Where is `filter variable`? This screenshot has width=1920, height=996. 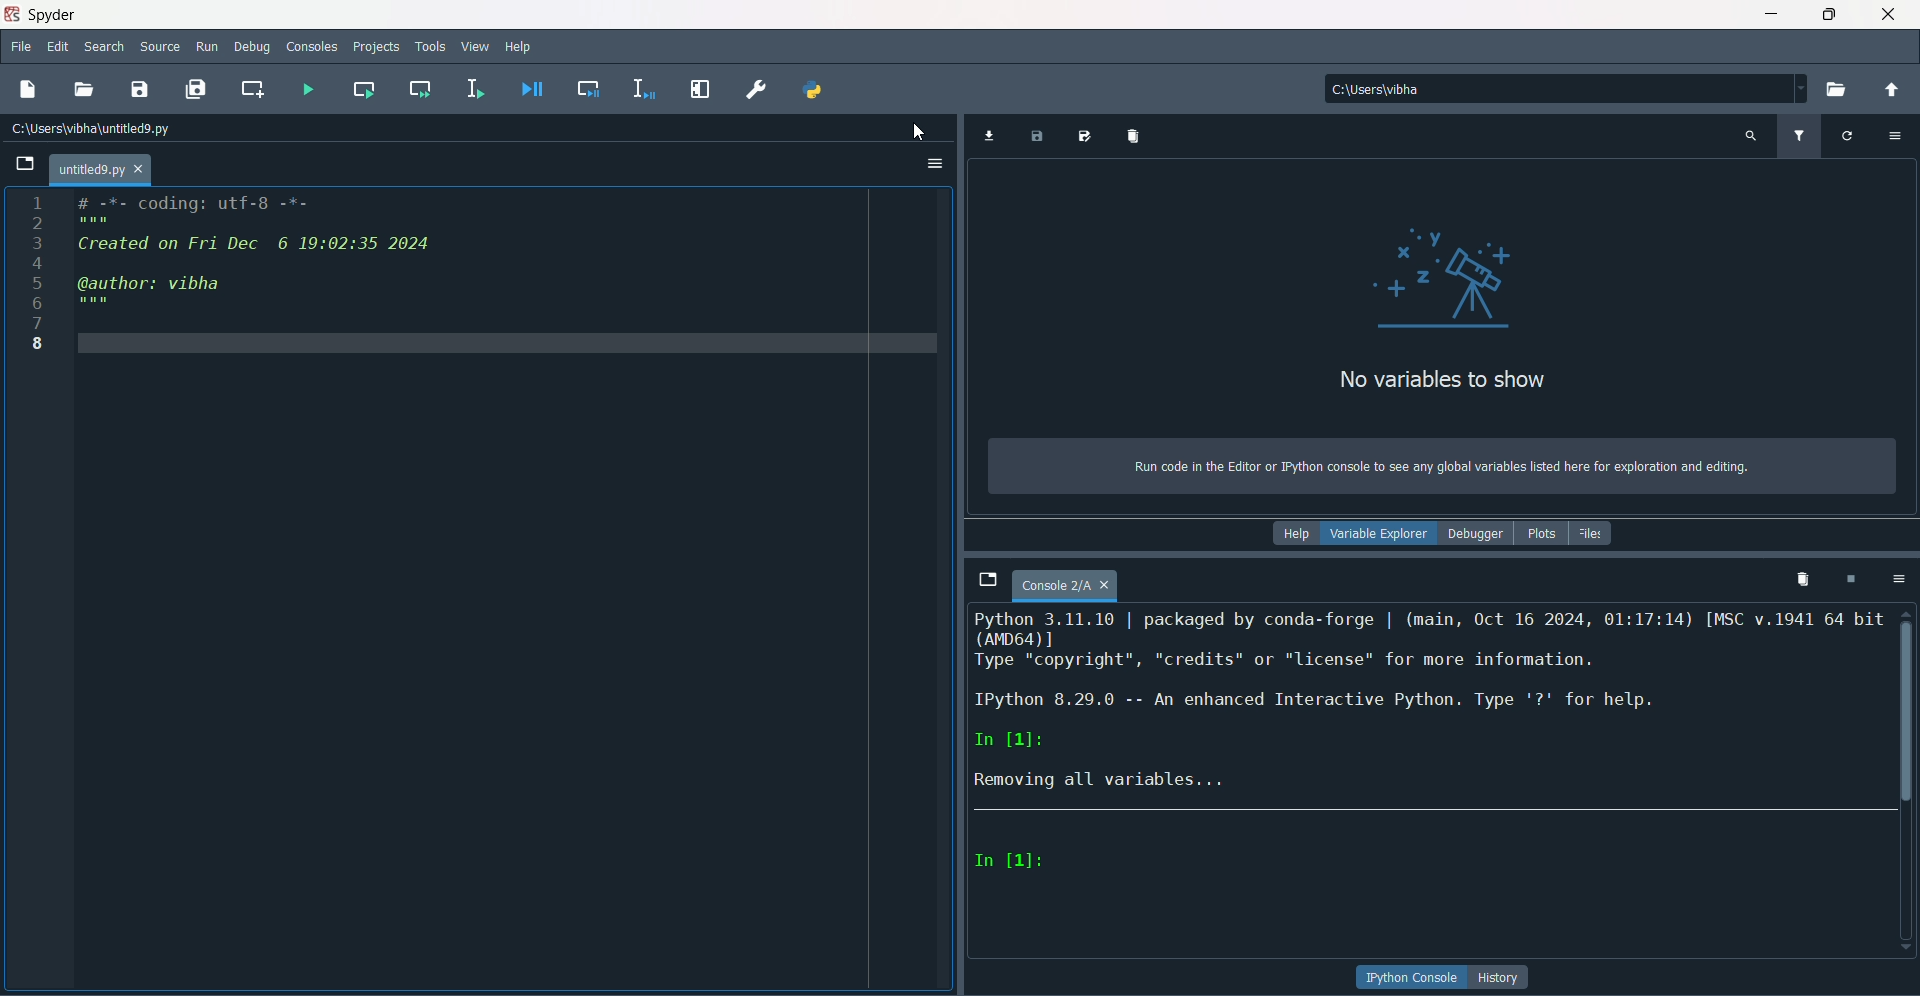 filter variable is located at coordinates (1798, 136).